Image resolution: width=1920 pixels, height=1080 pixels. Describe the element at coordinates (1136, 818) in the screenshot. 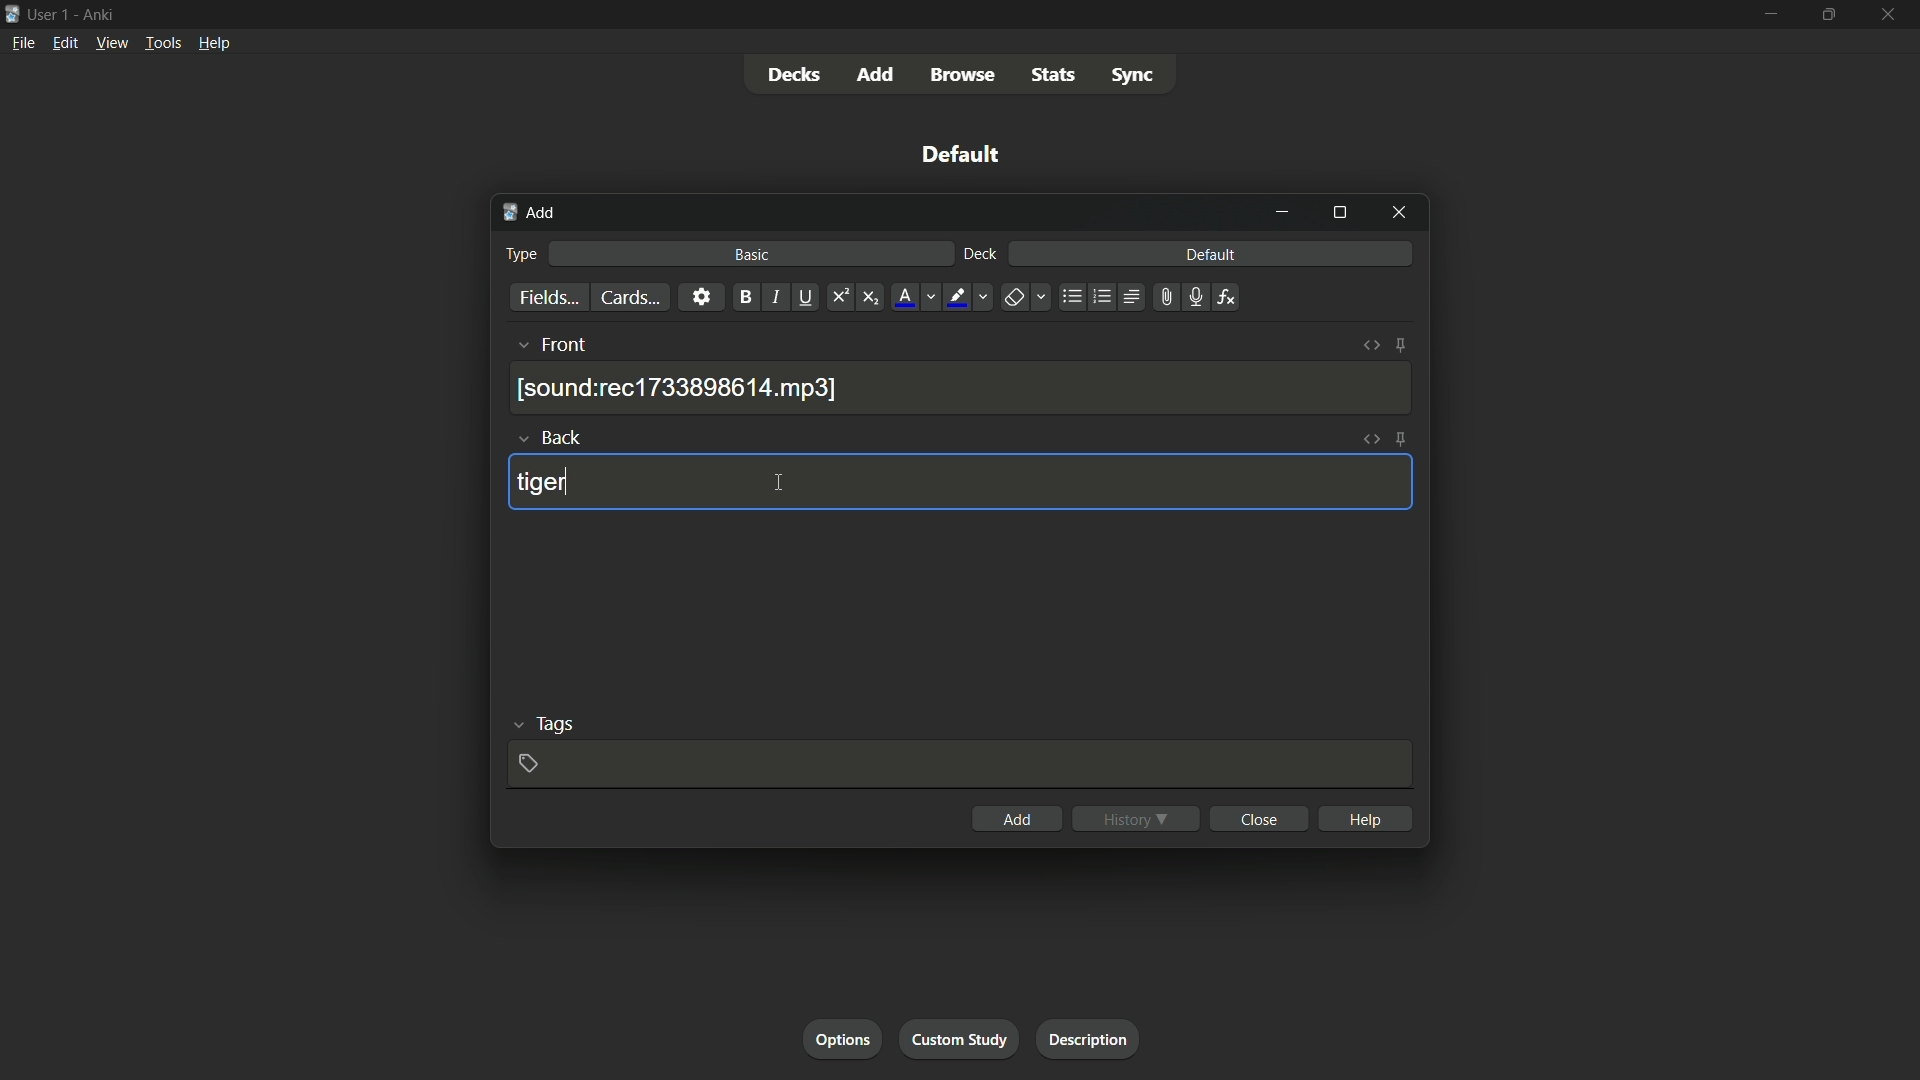

I see `history` at that location.